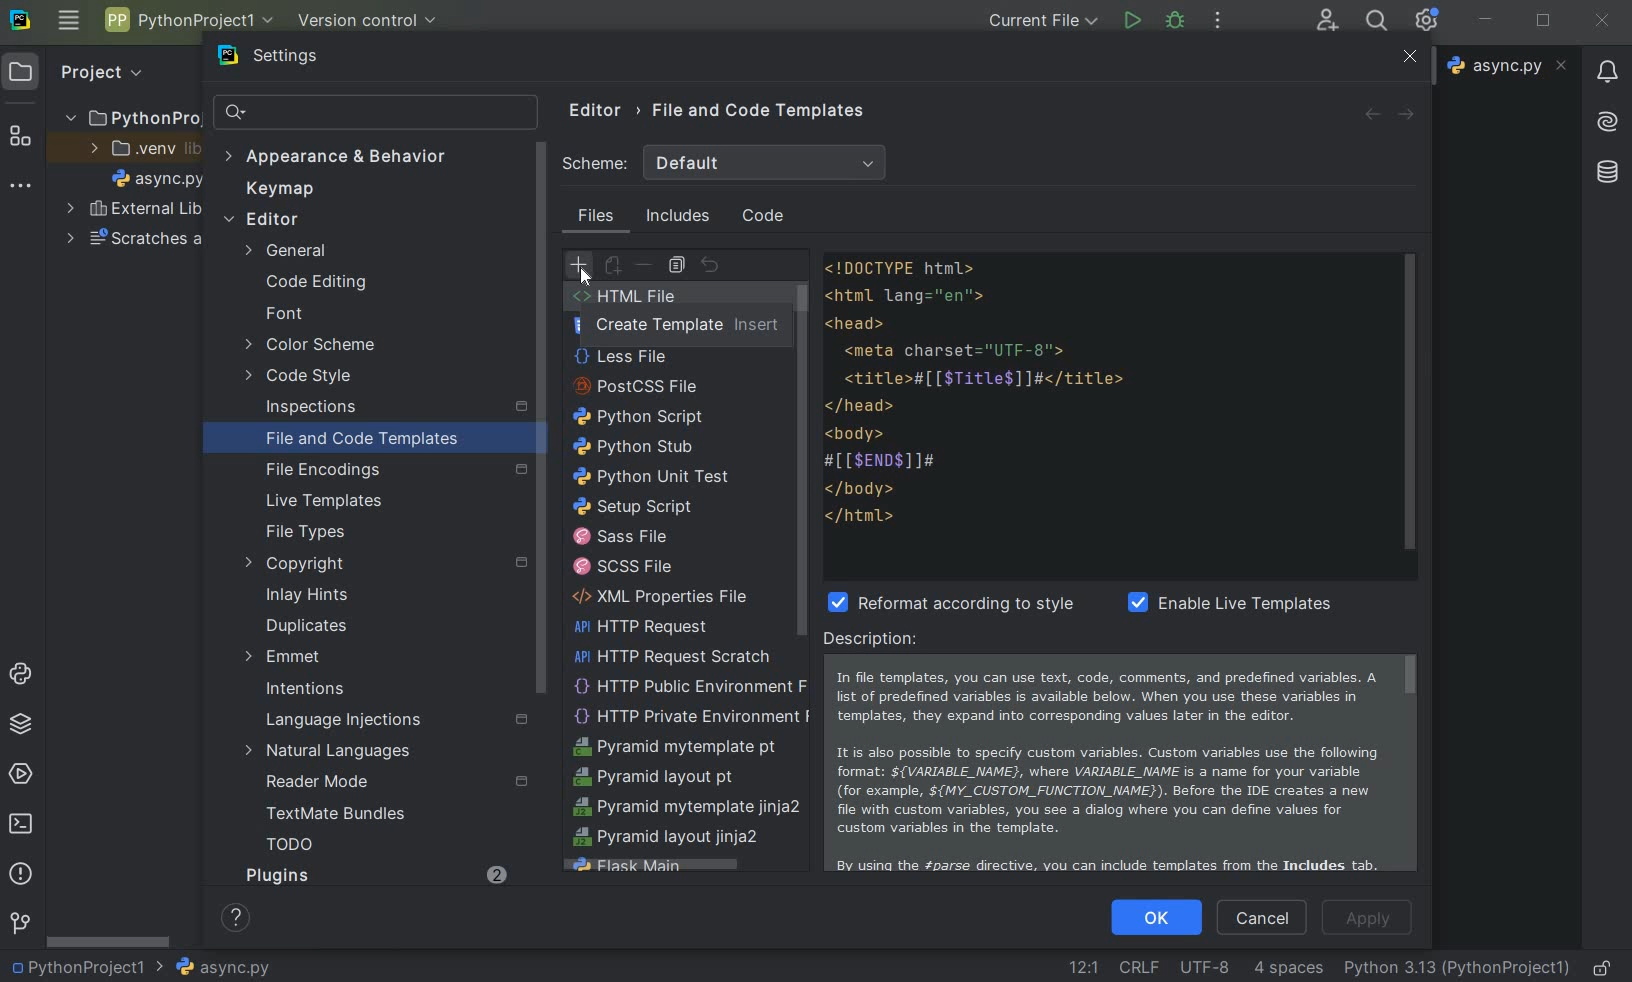 Image resolution: width=1632 pixels, height=982 pixels. Describe the element at coordinates (802, 462) in the screenshot. I see `scrollbar` at that location.